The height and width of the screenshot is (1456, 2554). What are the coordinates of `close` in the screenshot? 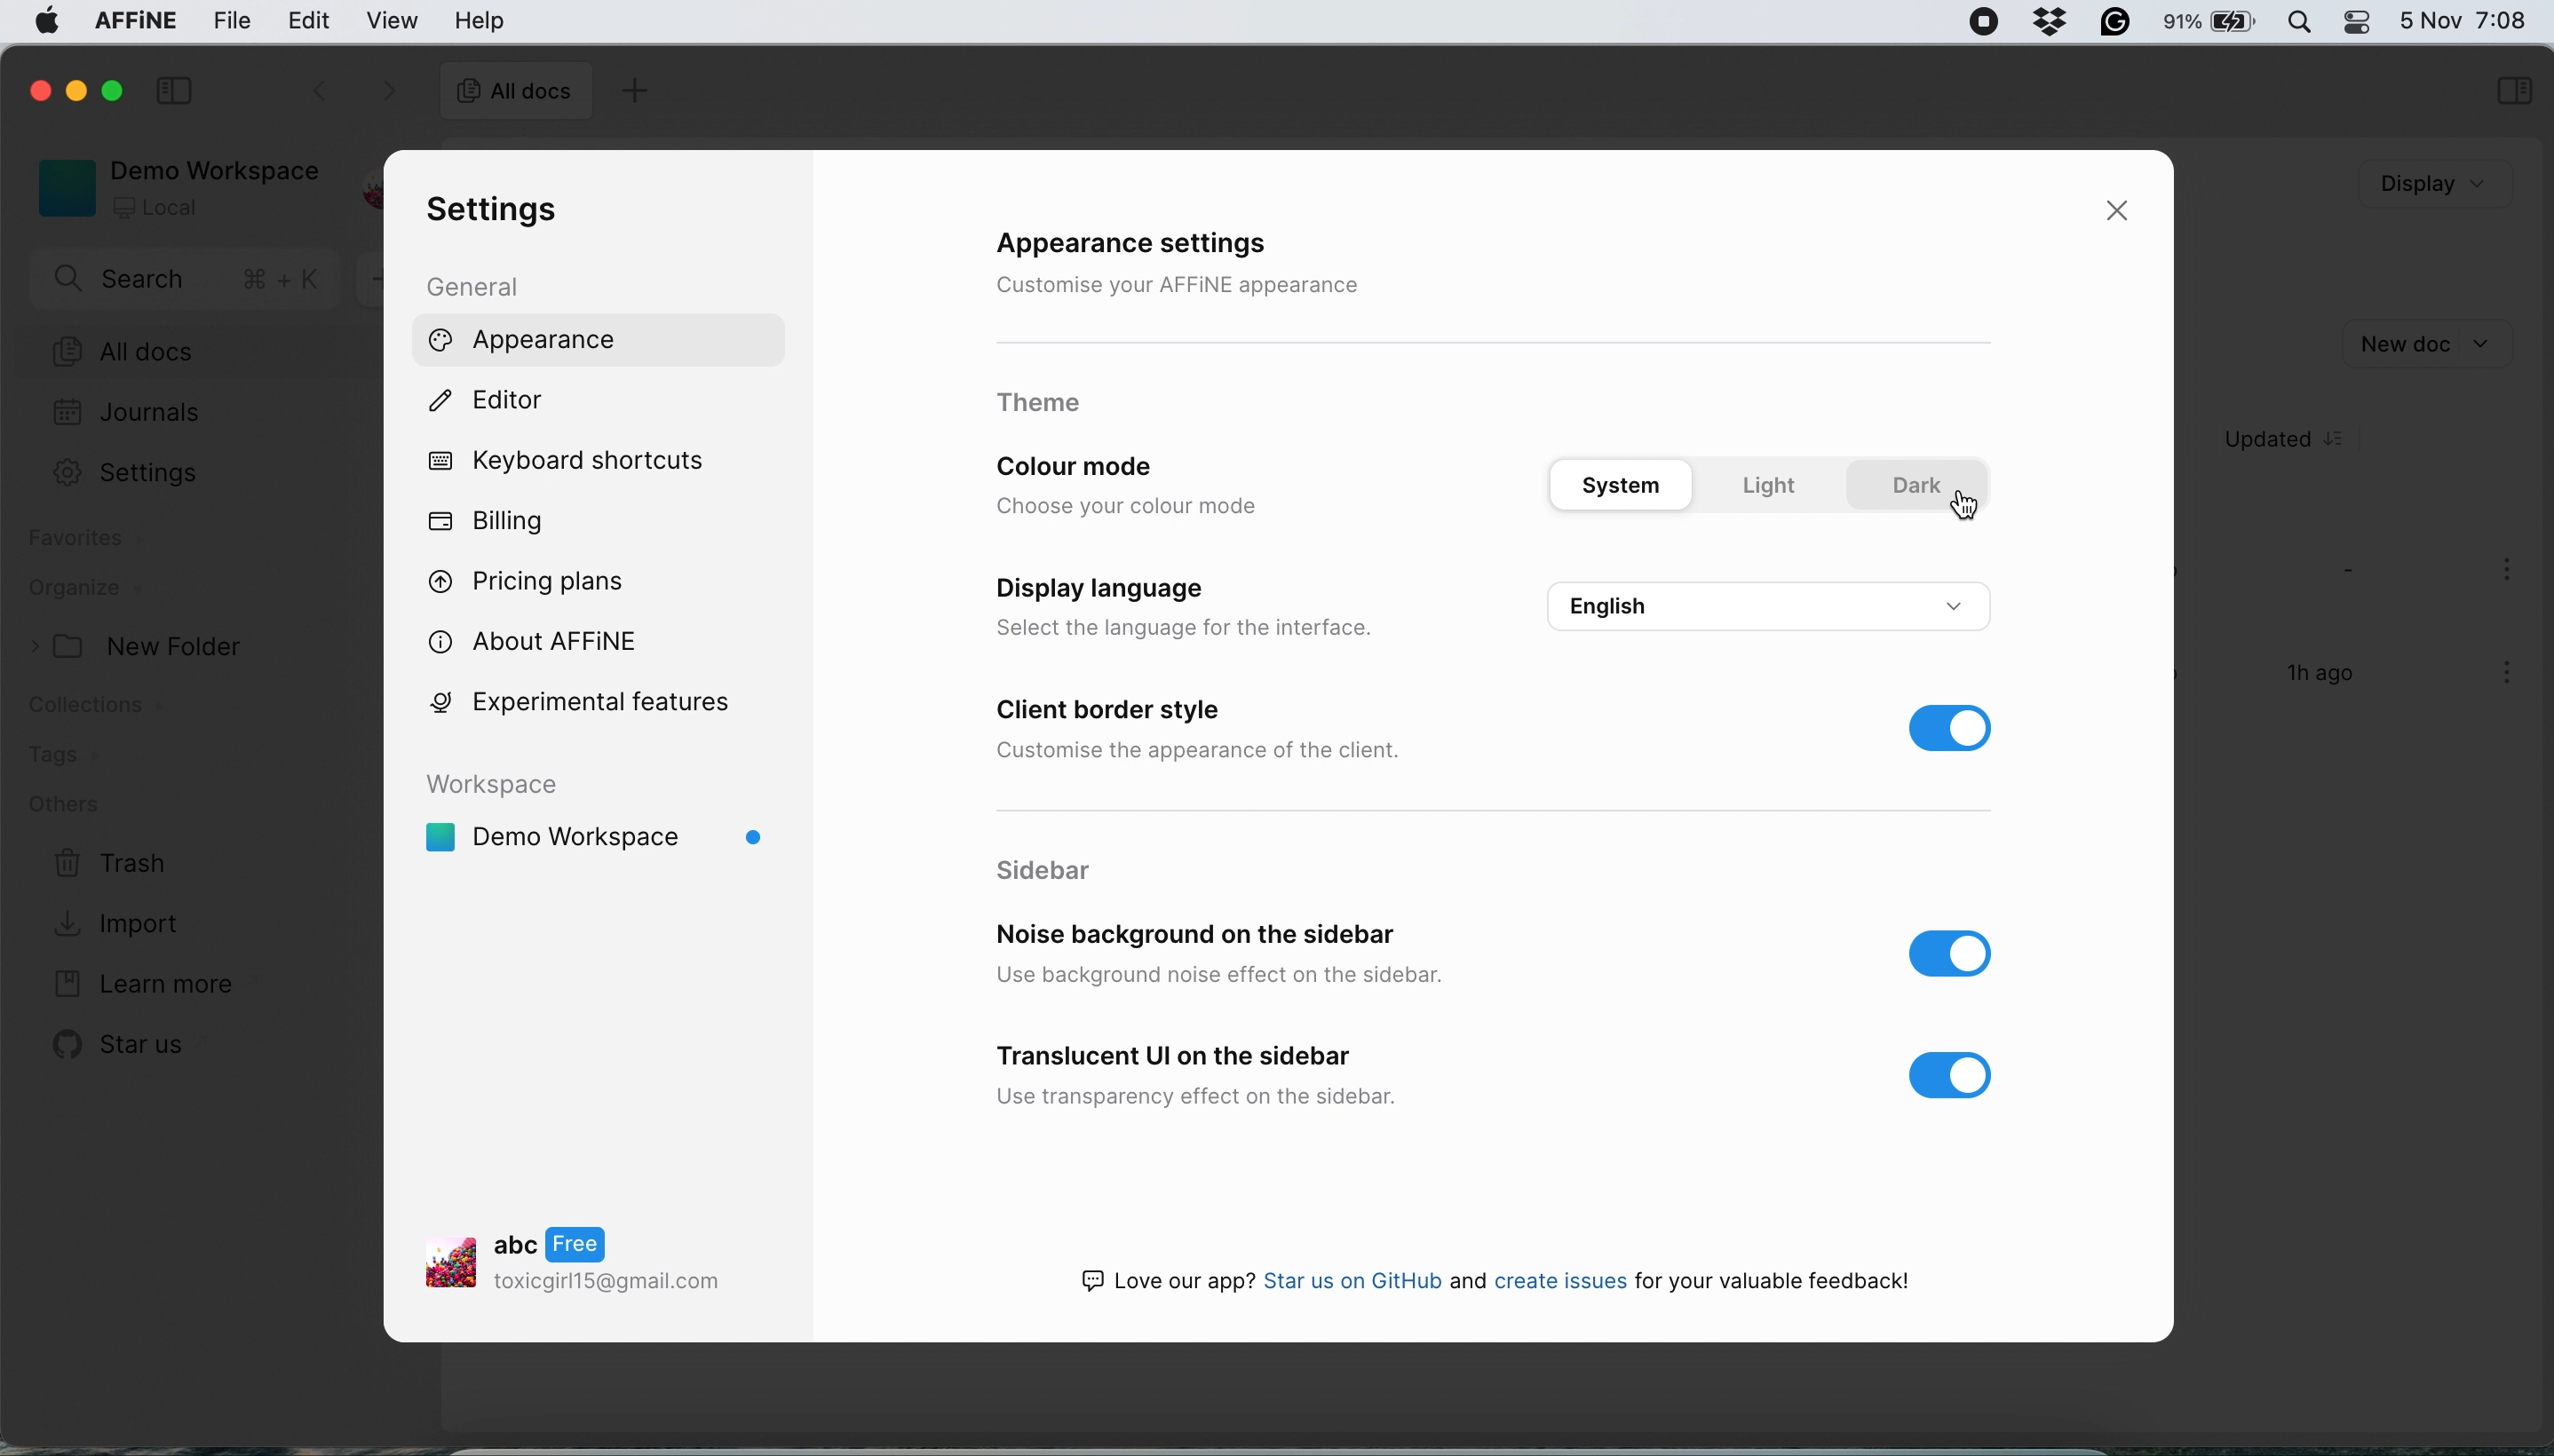 It's located at (37, 89).